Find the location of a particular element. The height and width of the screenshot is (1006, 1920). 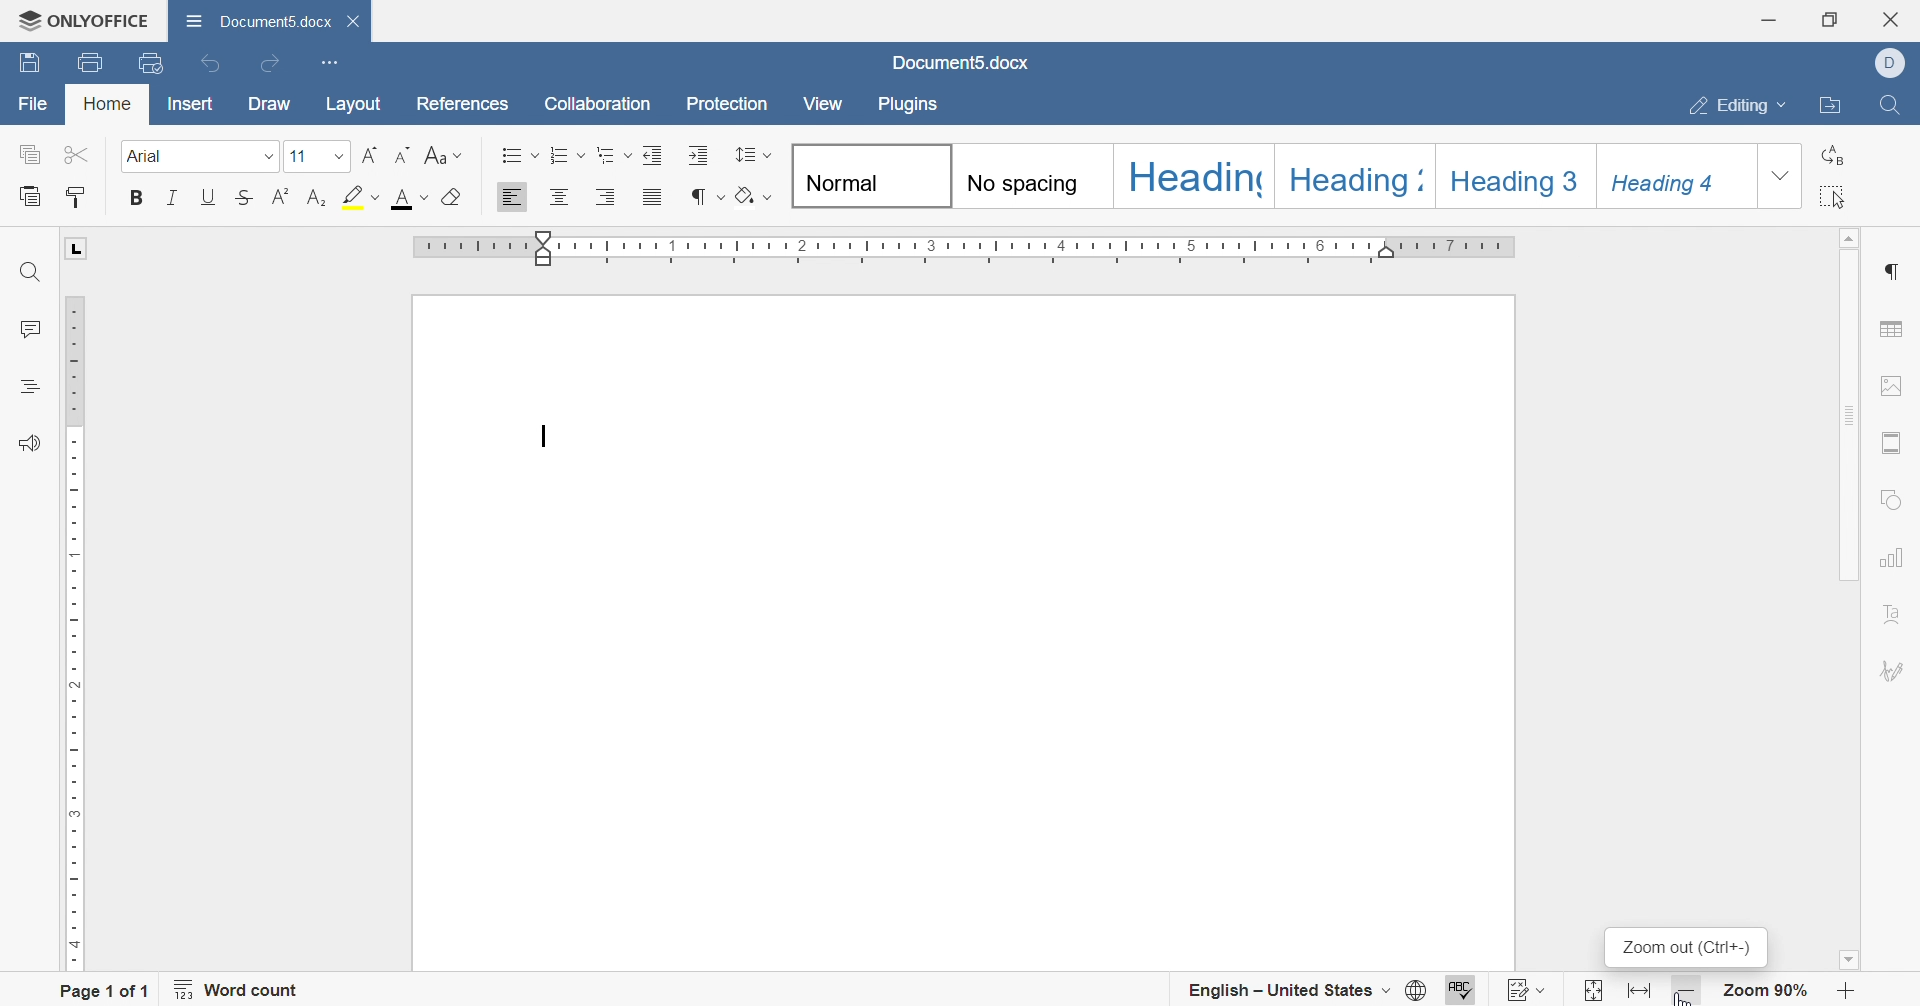

chart settings is located at coordinates (1894, 557).